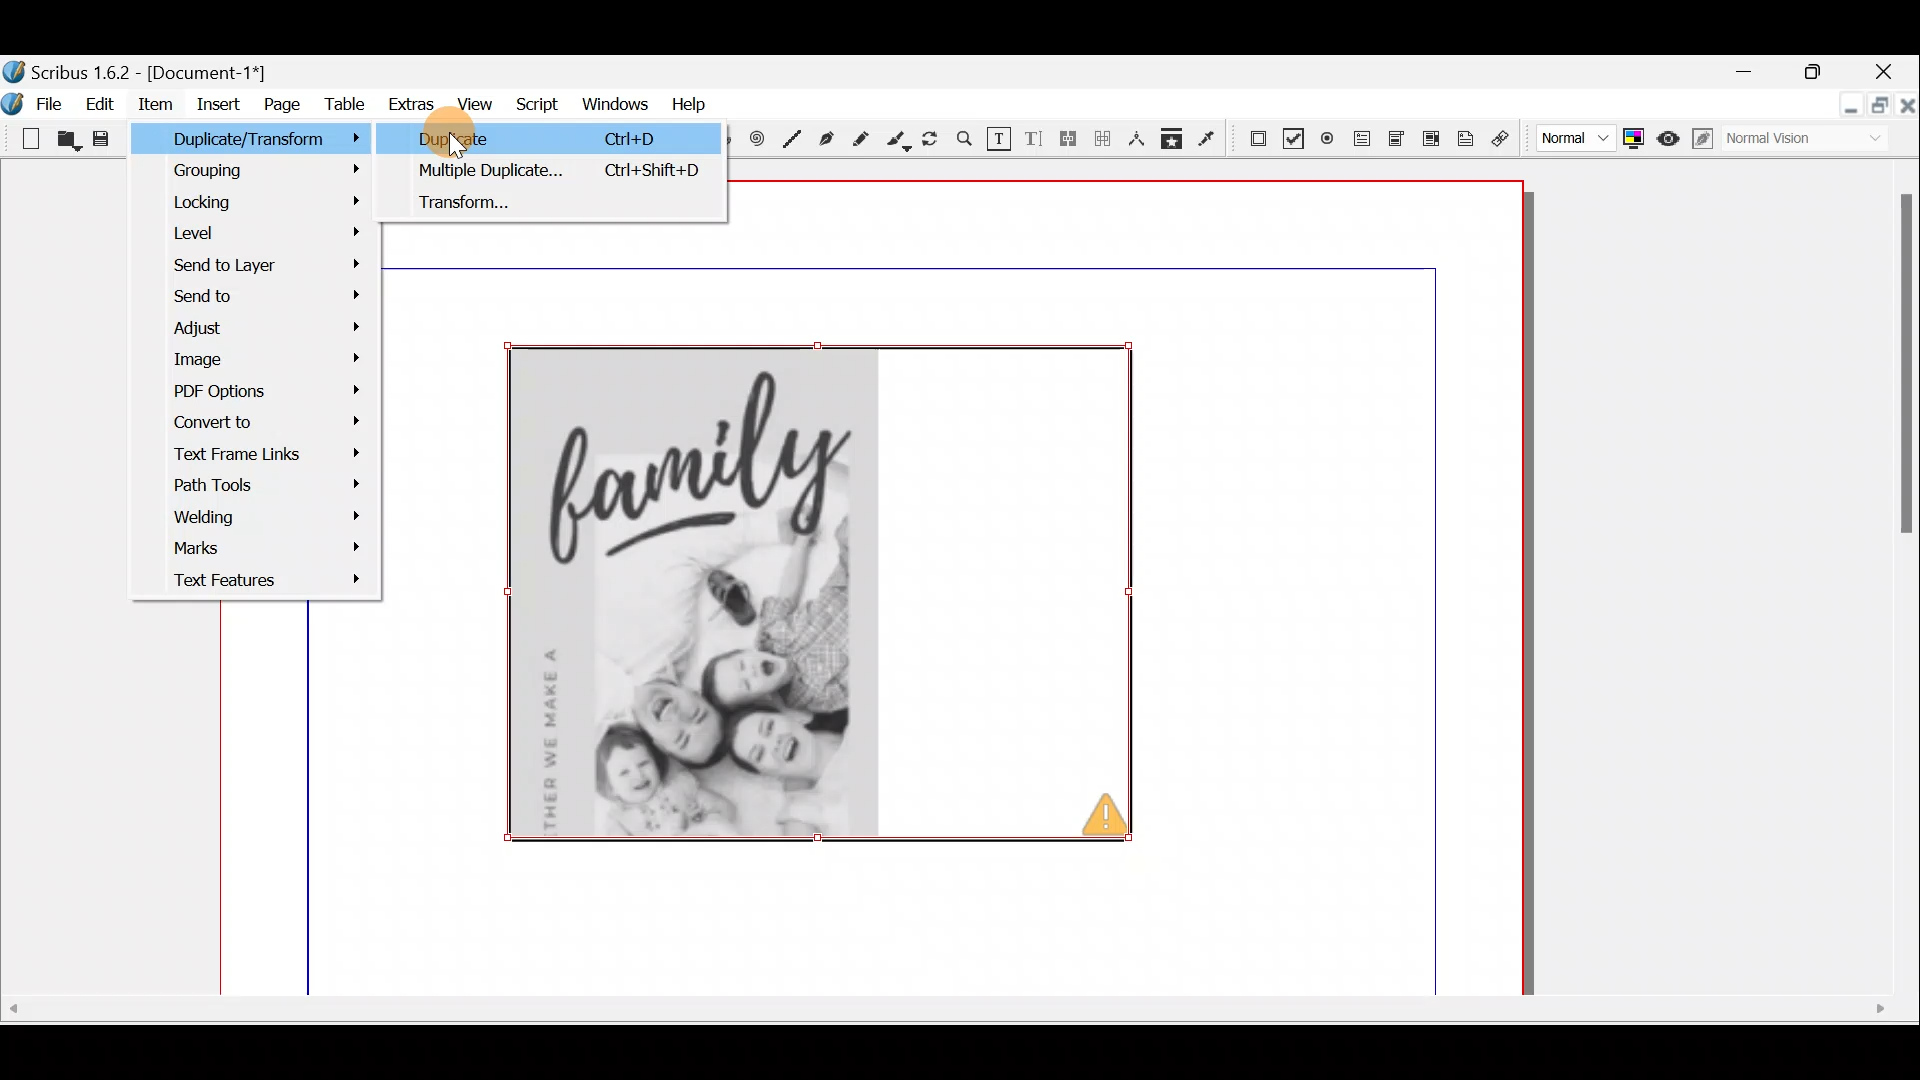  Describe the element at coordinates (1035, 141) in the screenshot. I see `Edit text with story editor` at that location.